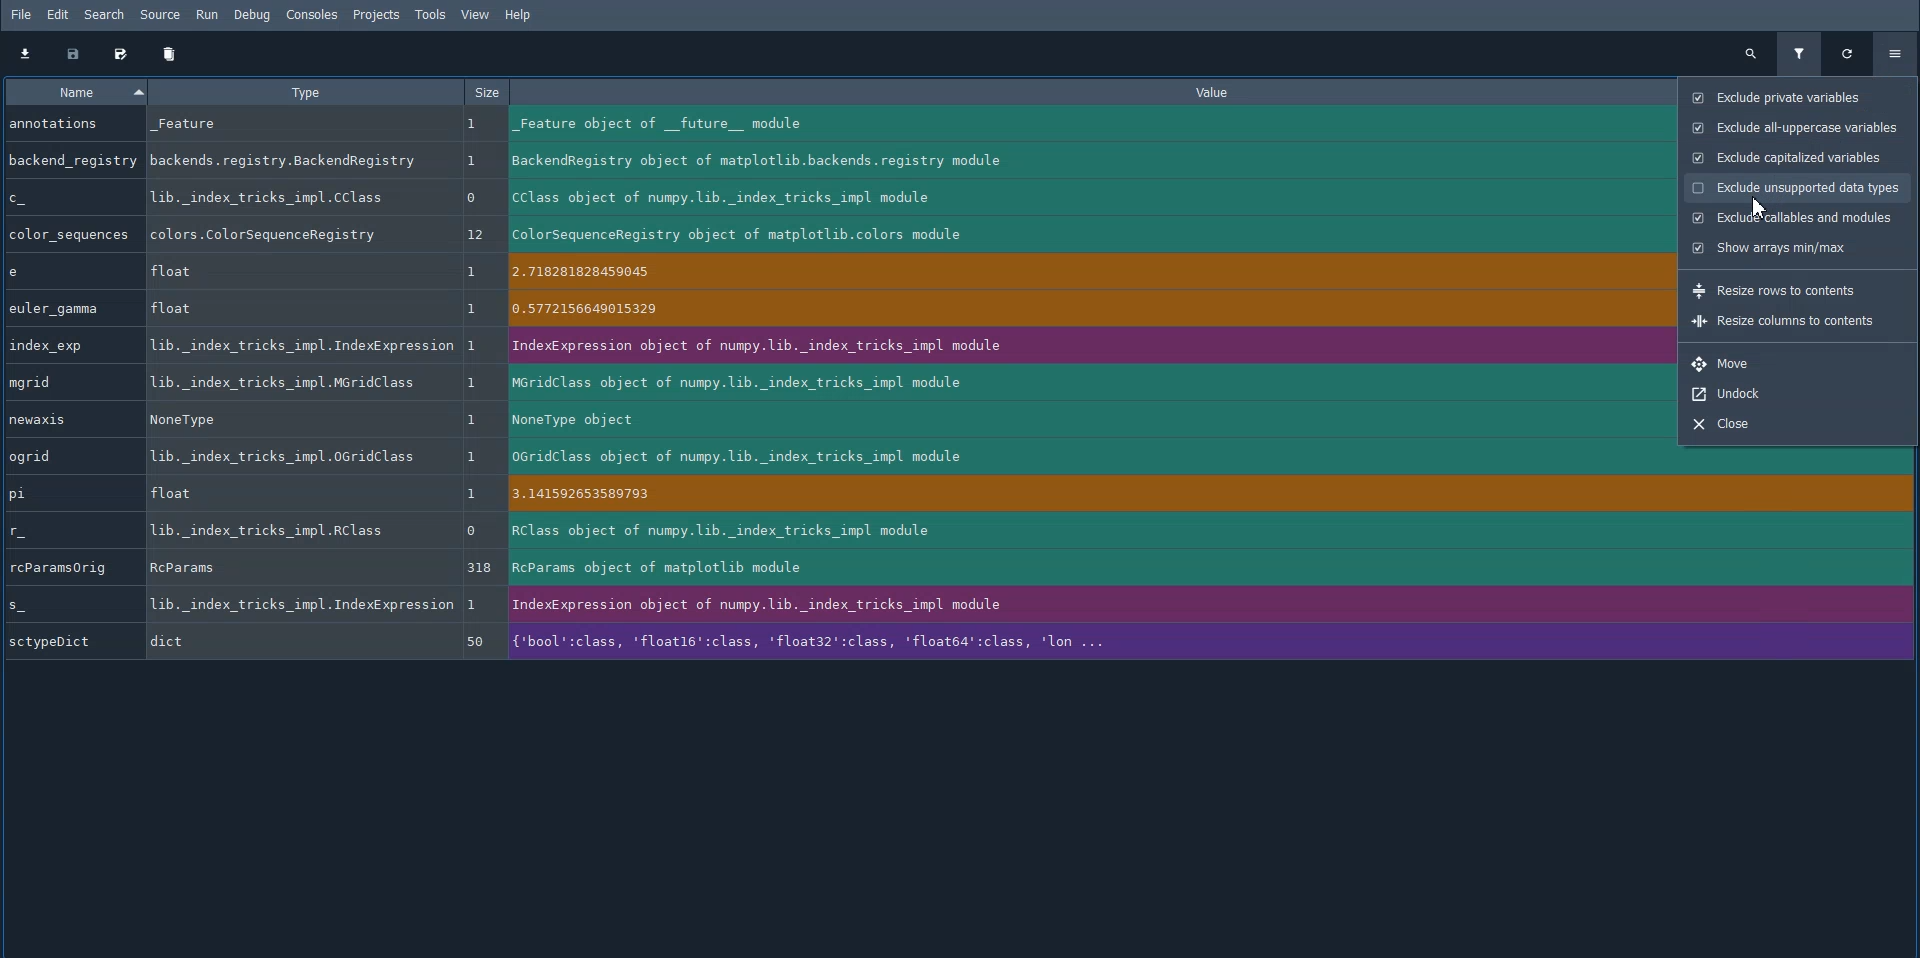 This screenshot has height=958, width=1920. I want to click on float, so click(286, 493).